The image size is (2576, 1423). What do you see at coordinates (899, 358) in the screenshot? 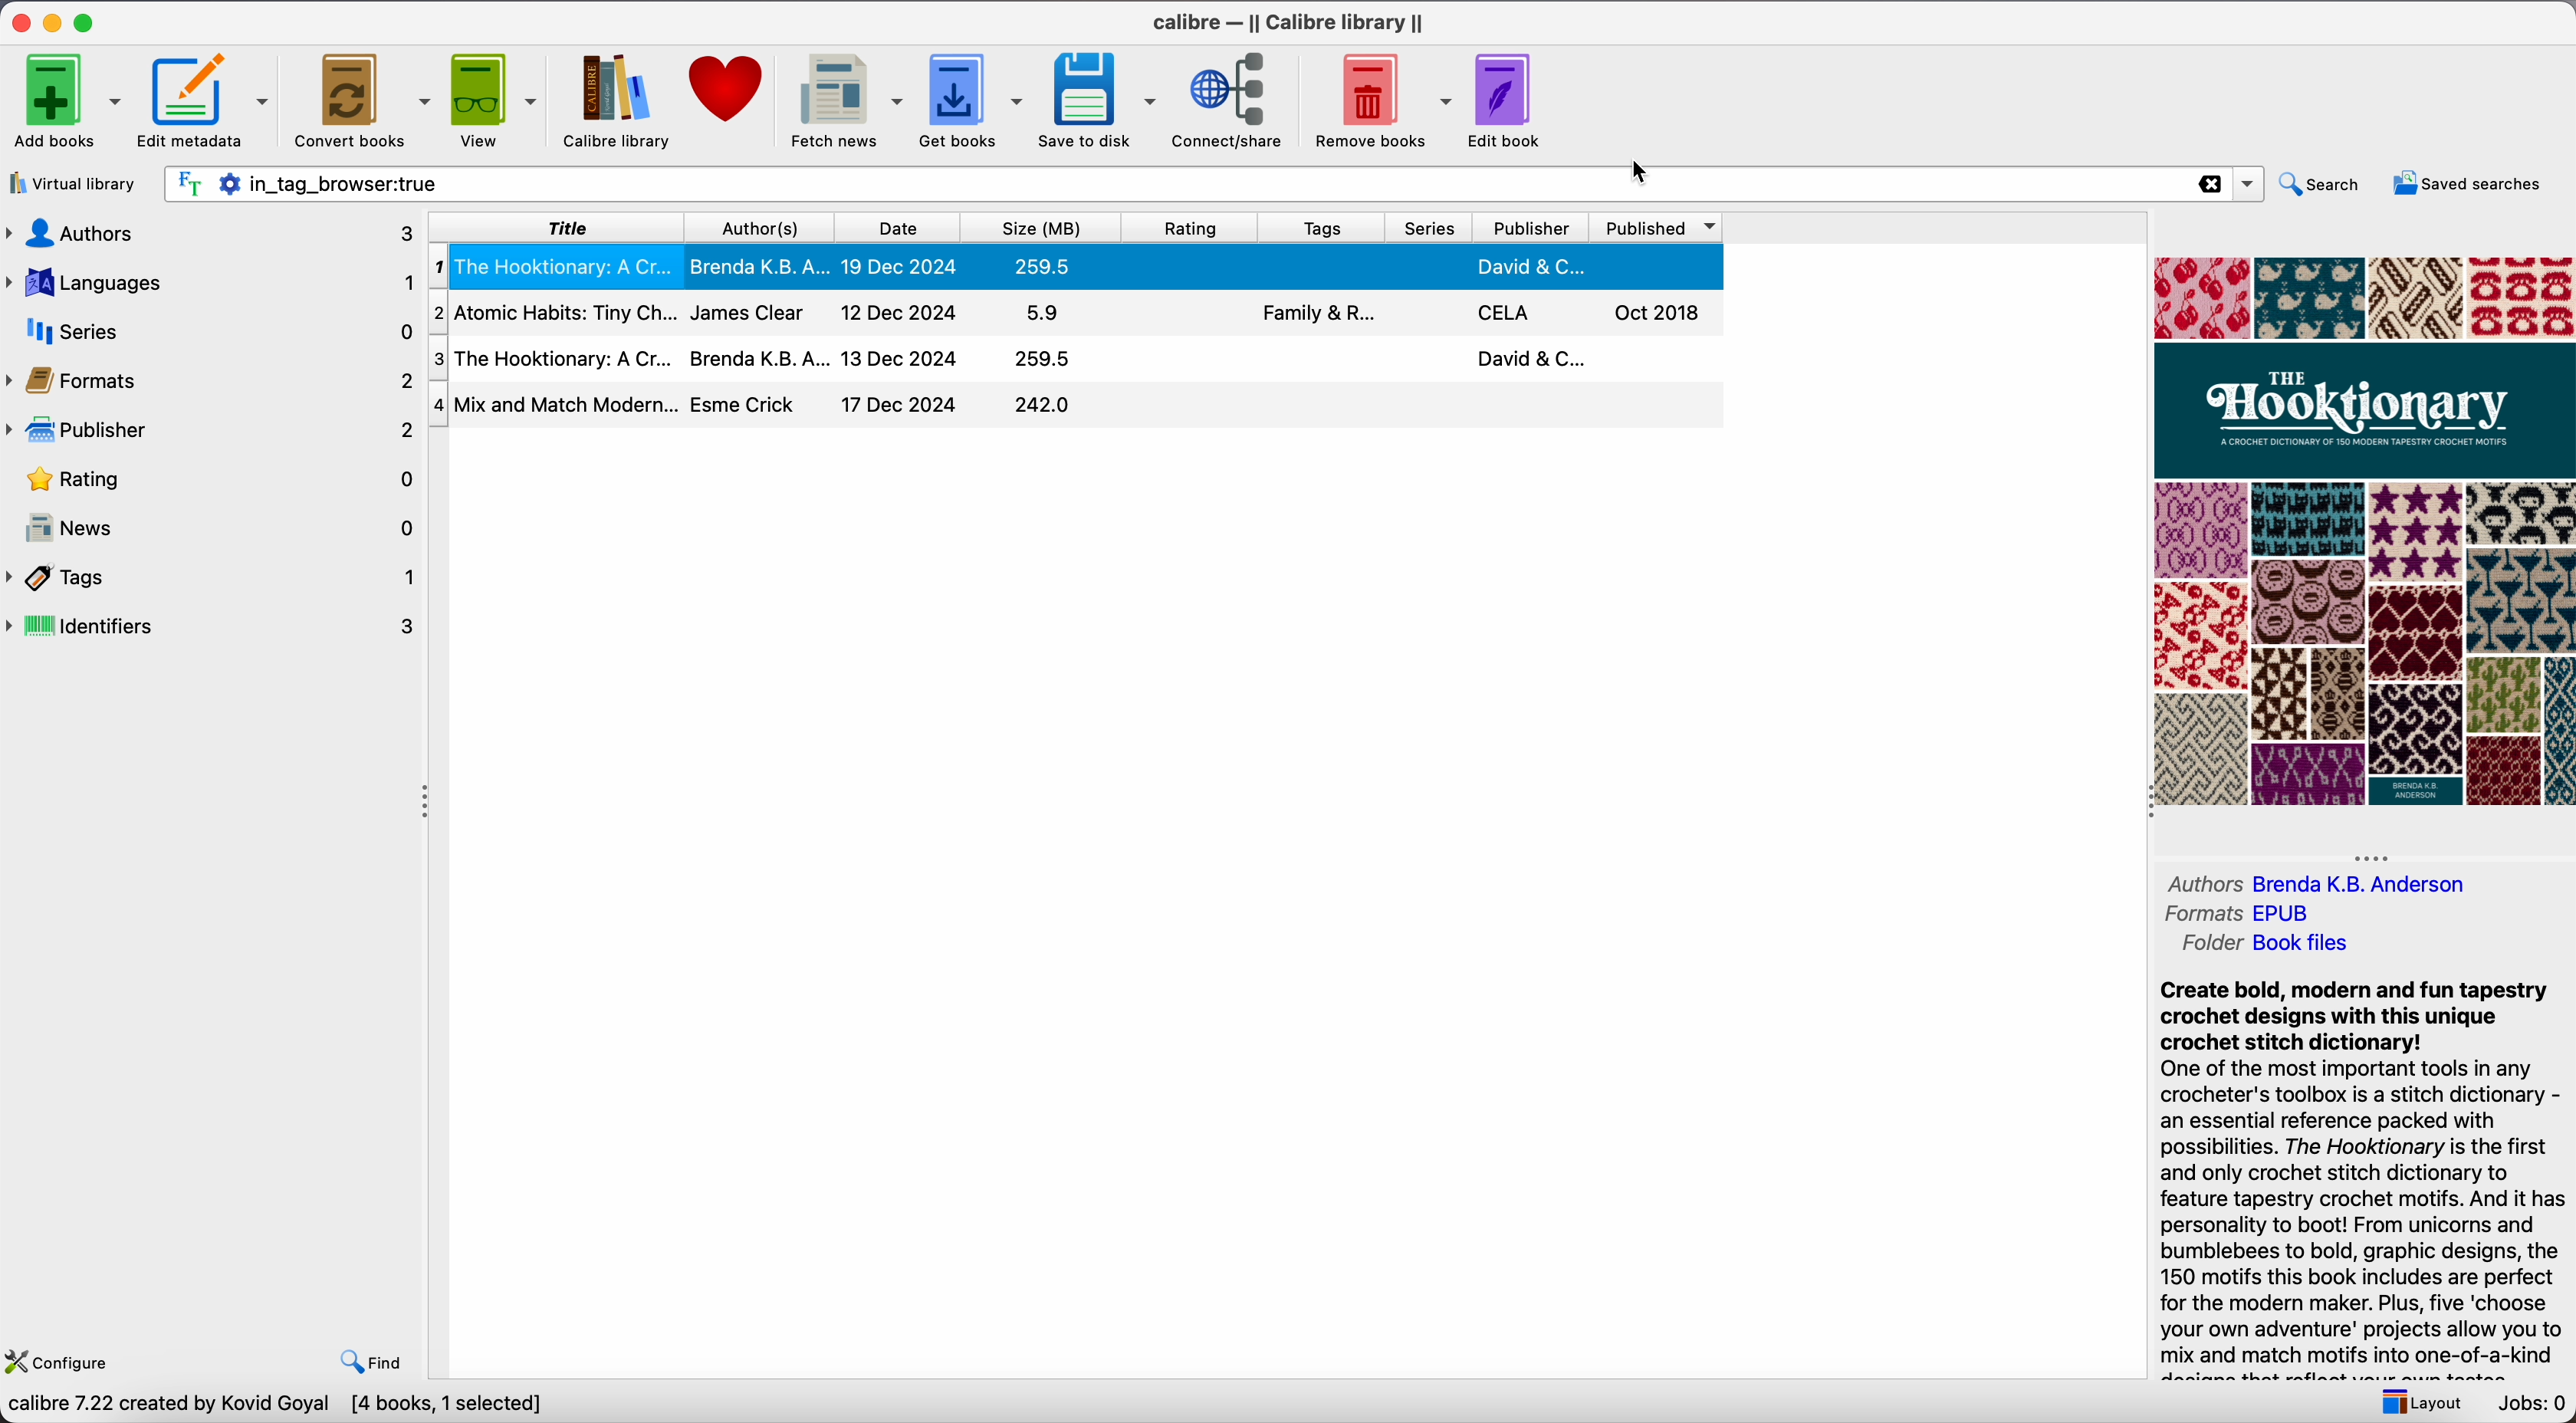
I see `13 Dec 2024` at bounding box center [899, 358].